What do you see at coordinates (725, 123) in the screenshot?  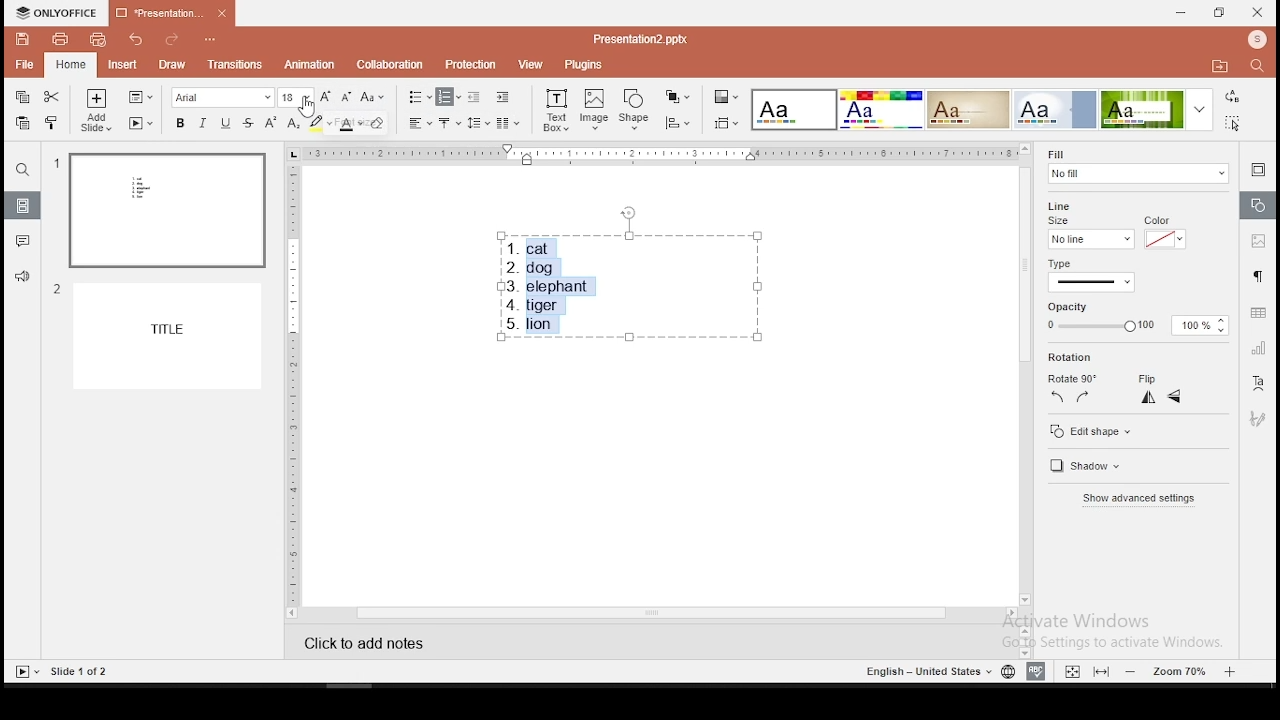 I see `align objects` at bounding box center [725, 123].